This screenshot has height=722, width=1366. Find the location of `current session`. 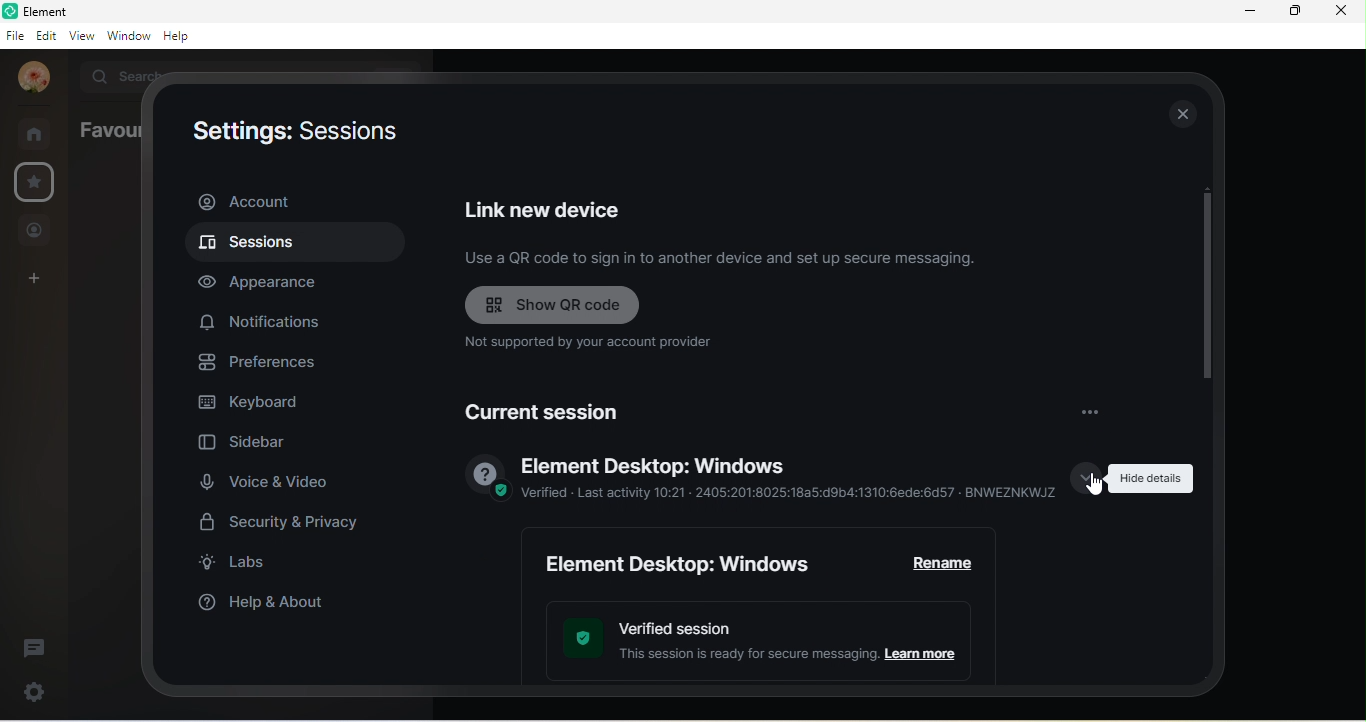

current session is located at coordinates (550, 415).